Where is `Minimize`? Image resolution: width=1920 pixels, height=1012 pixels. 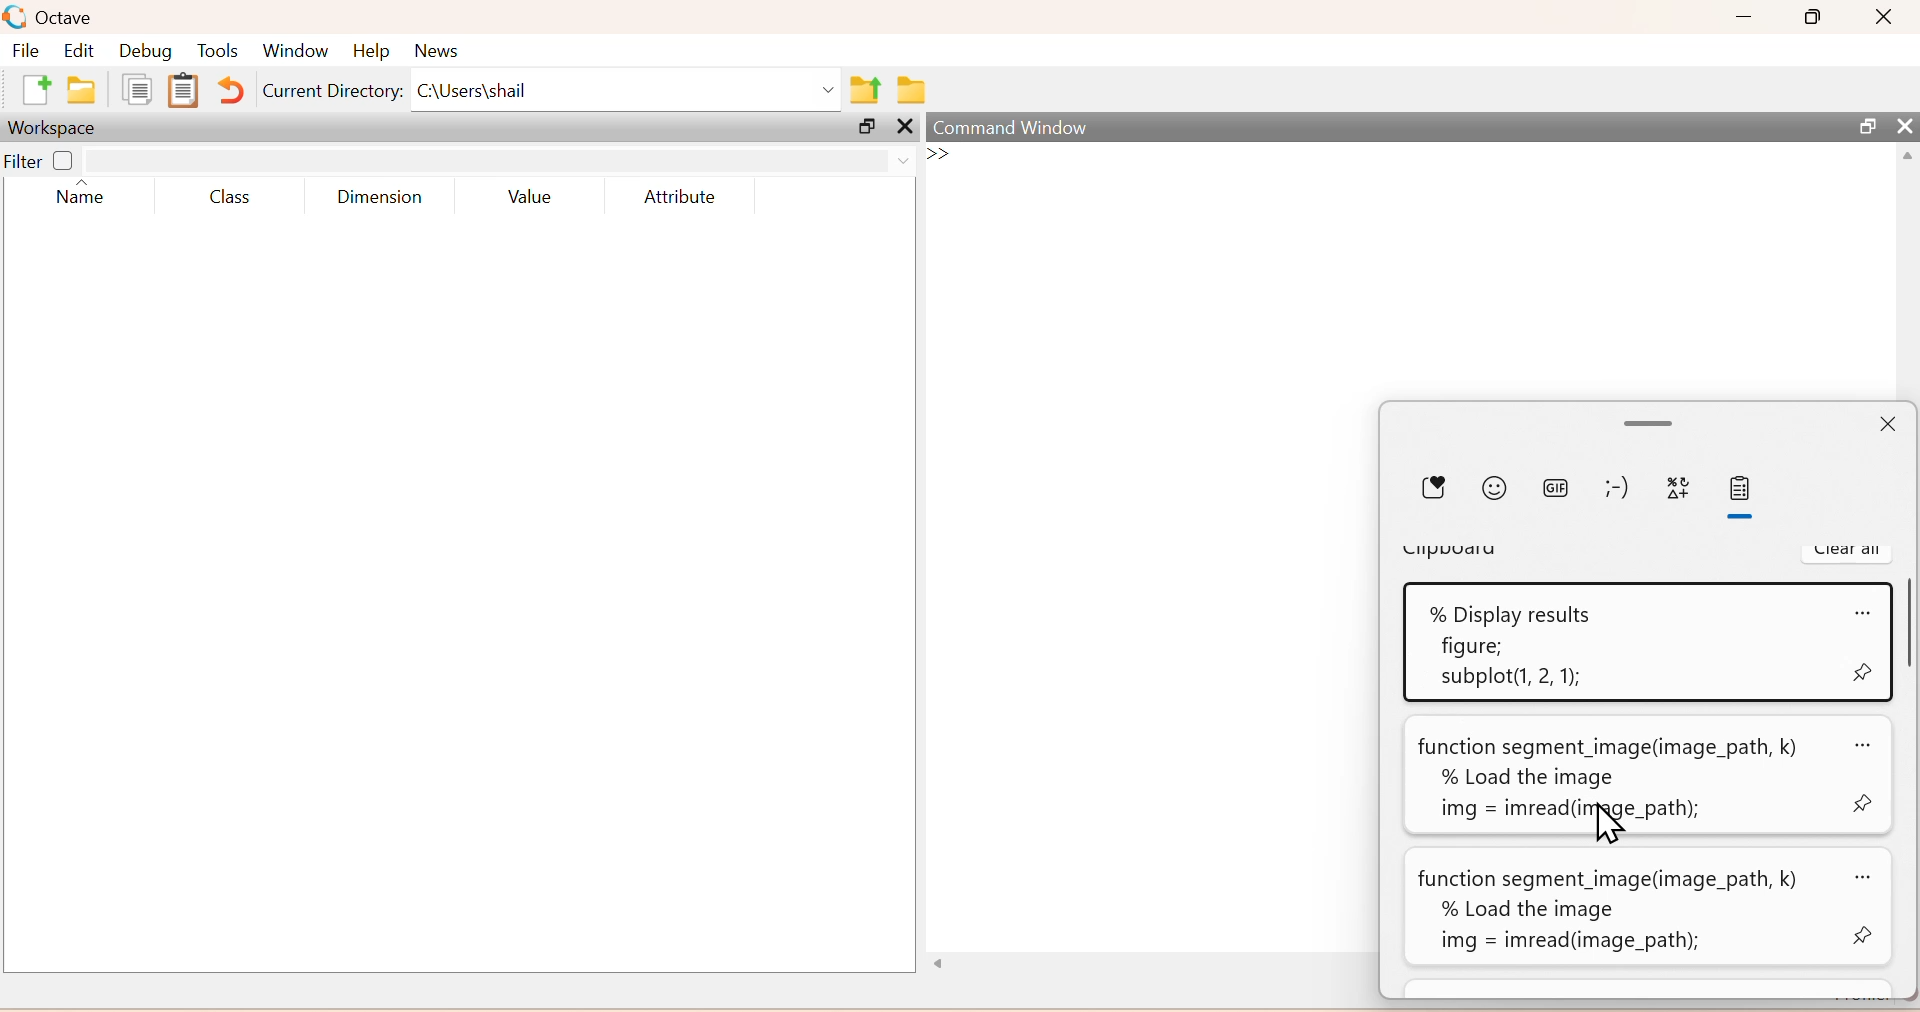
Minimize is located at coordinates (1746, 17).